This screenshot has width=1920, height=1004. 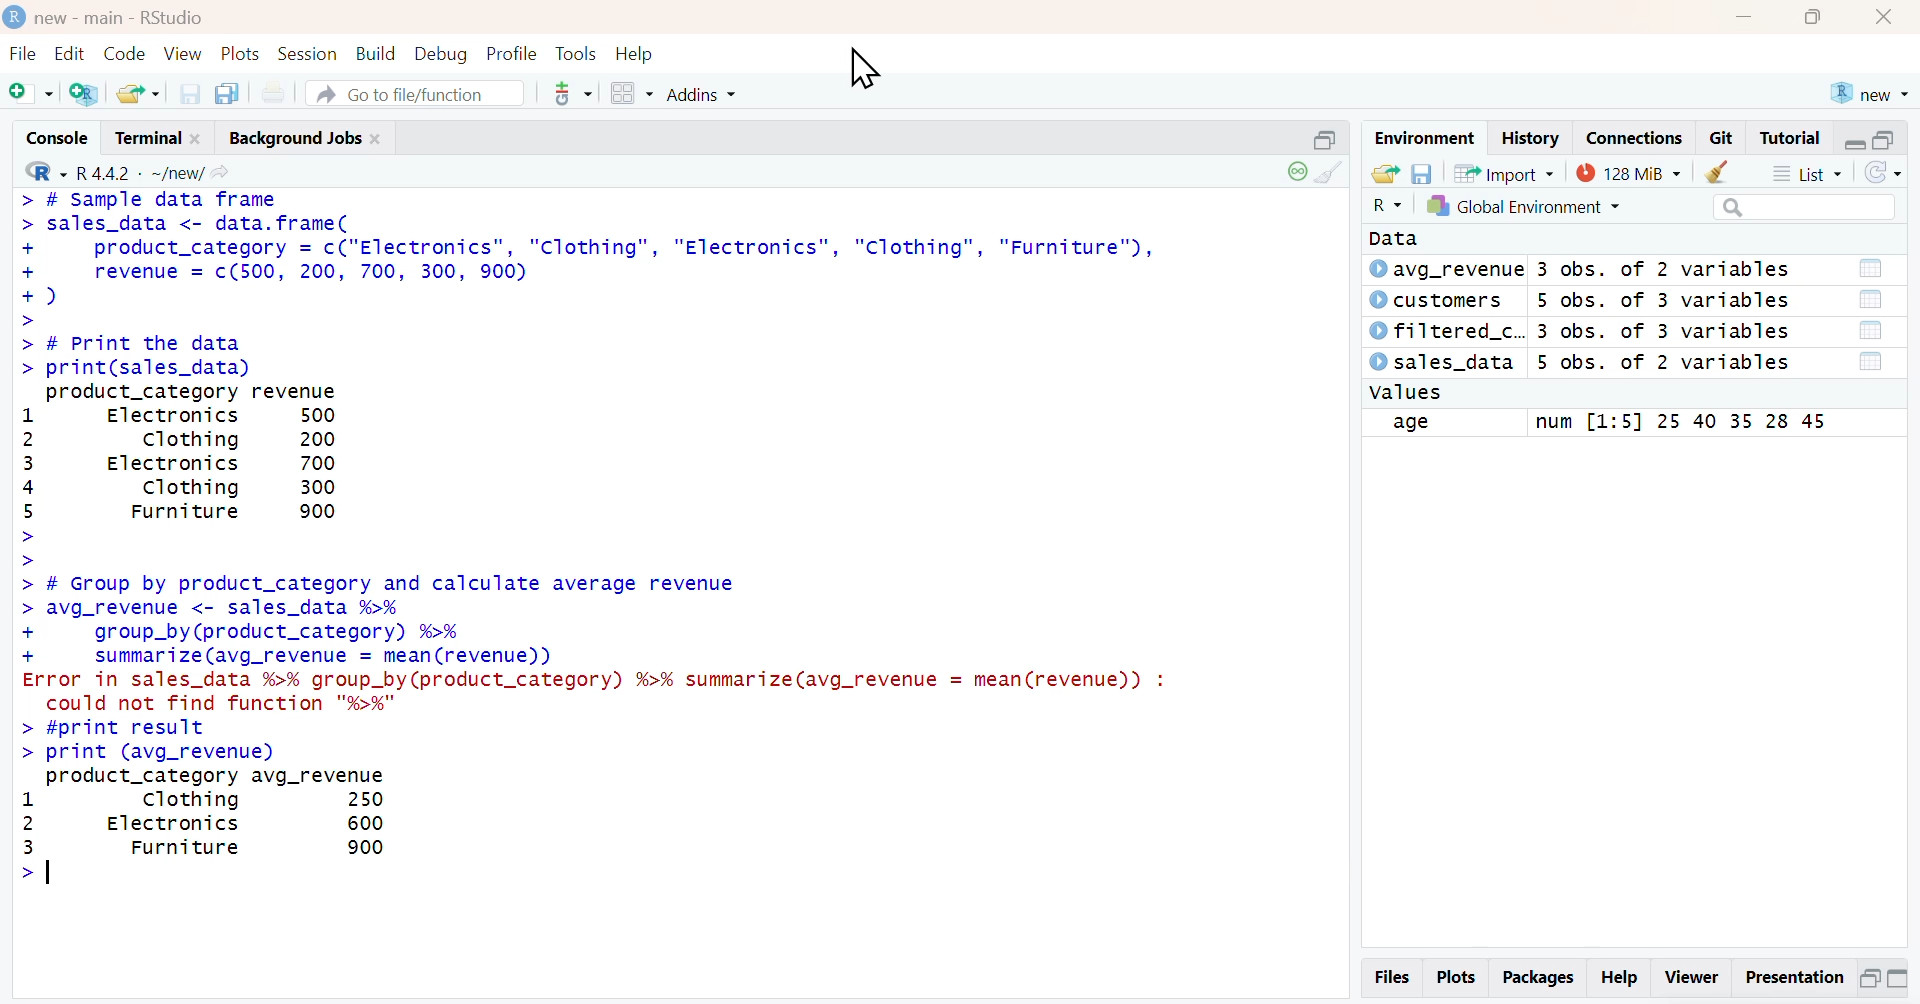 I want to click on Console, so click(x=58, y=137).